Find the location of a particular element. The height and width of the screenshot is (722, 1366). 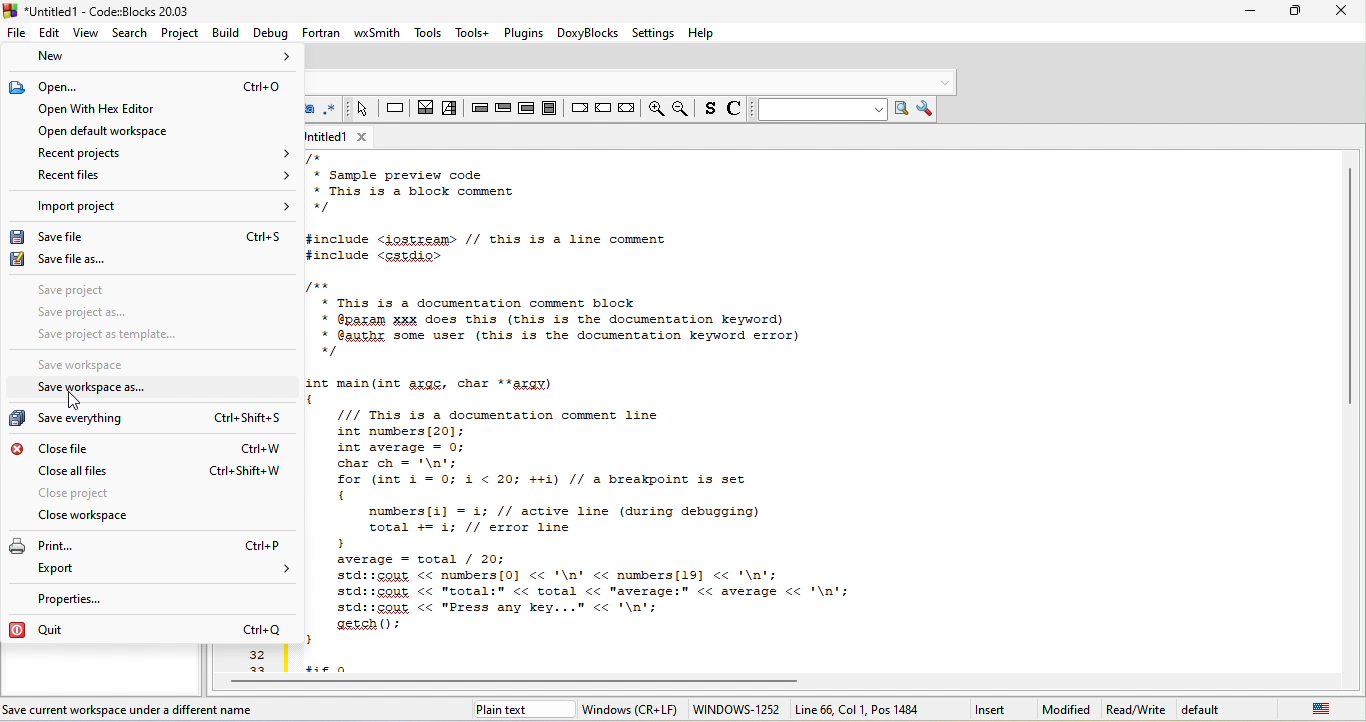

close project is located at coordinates (157, 496).